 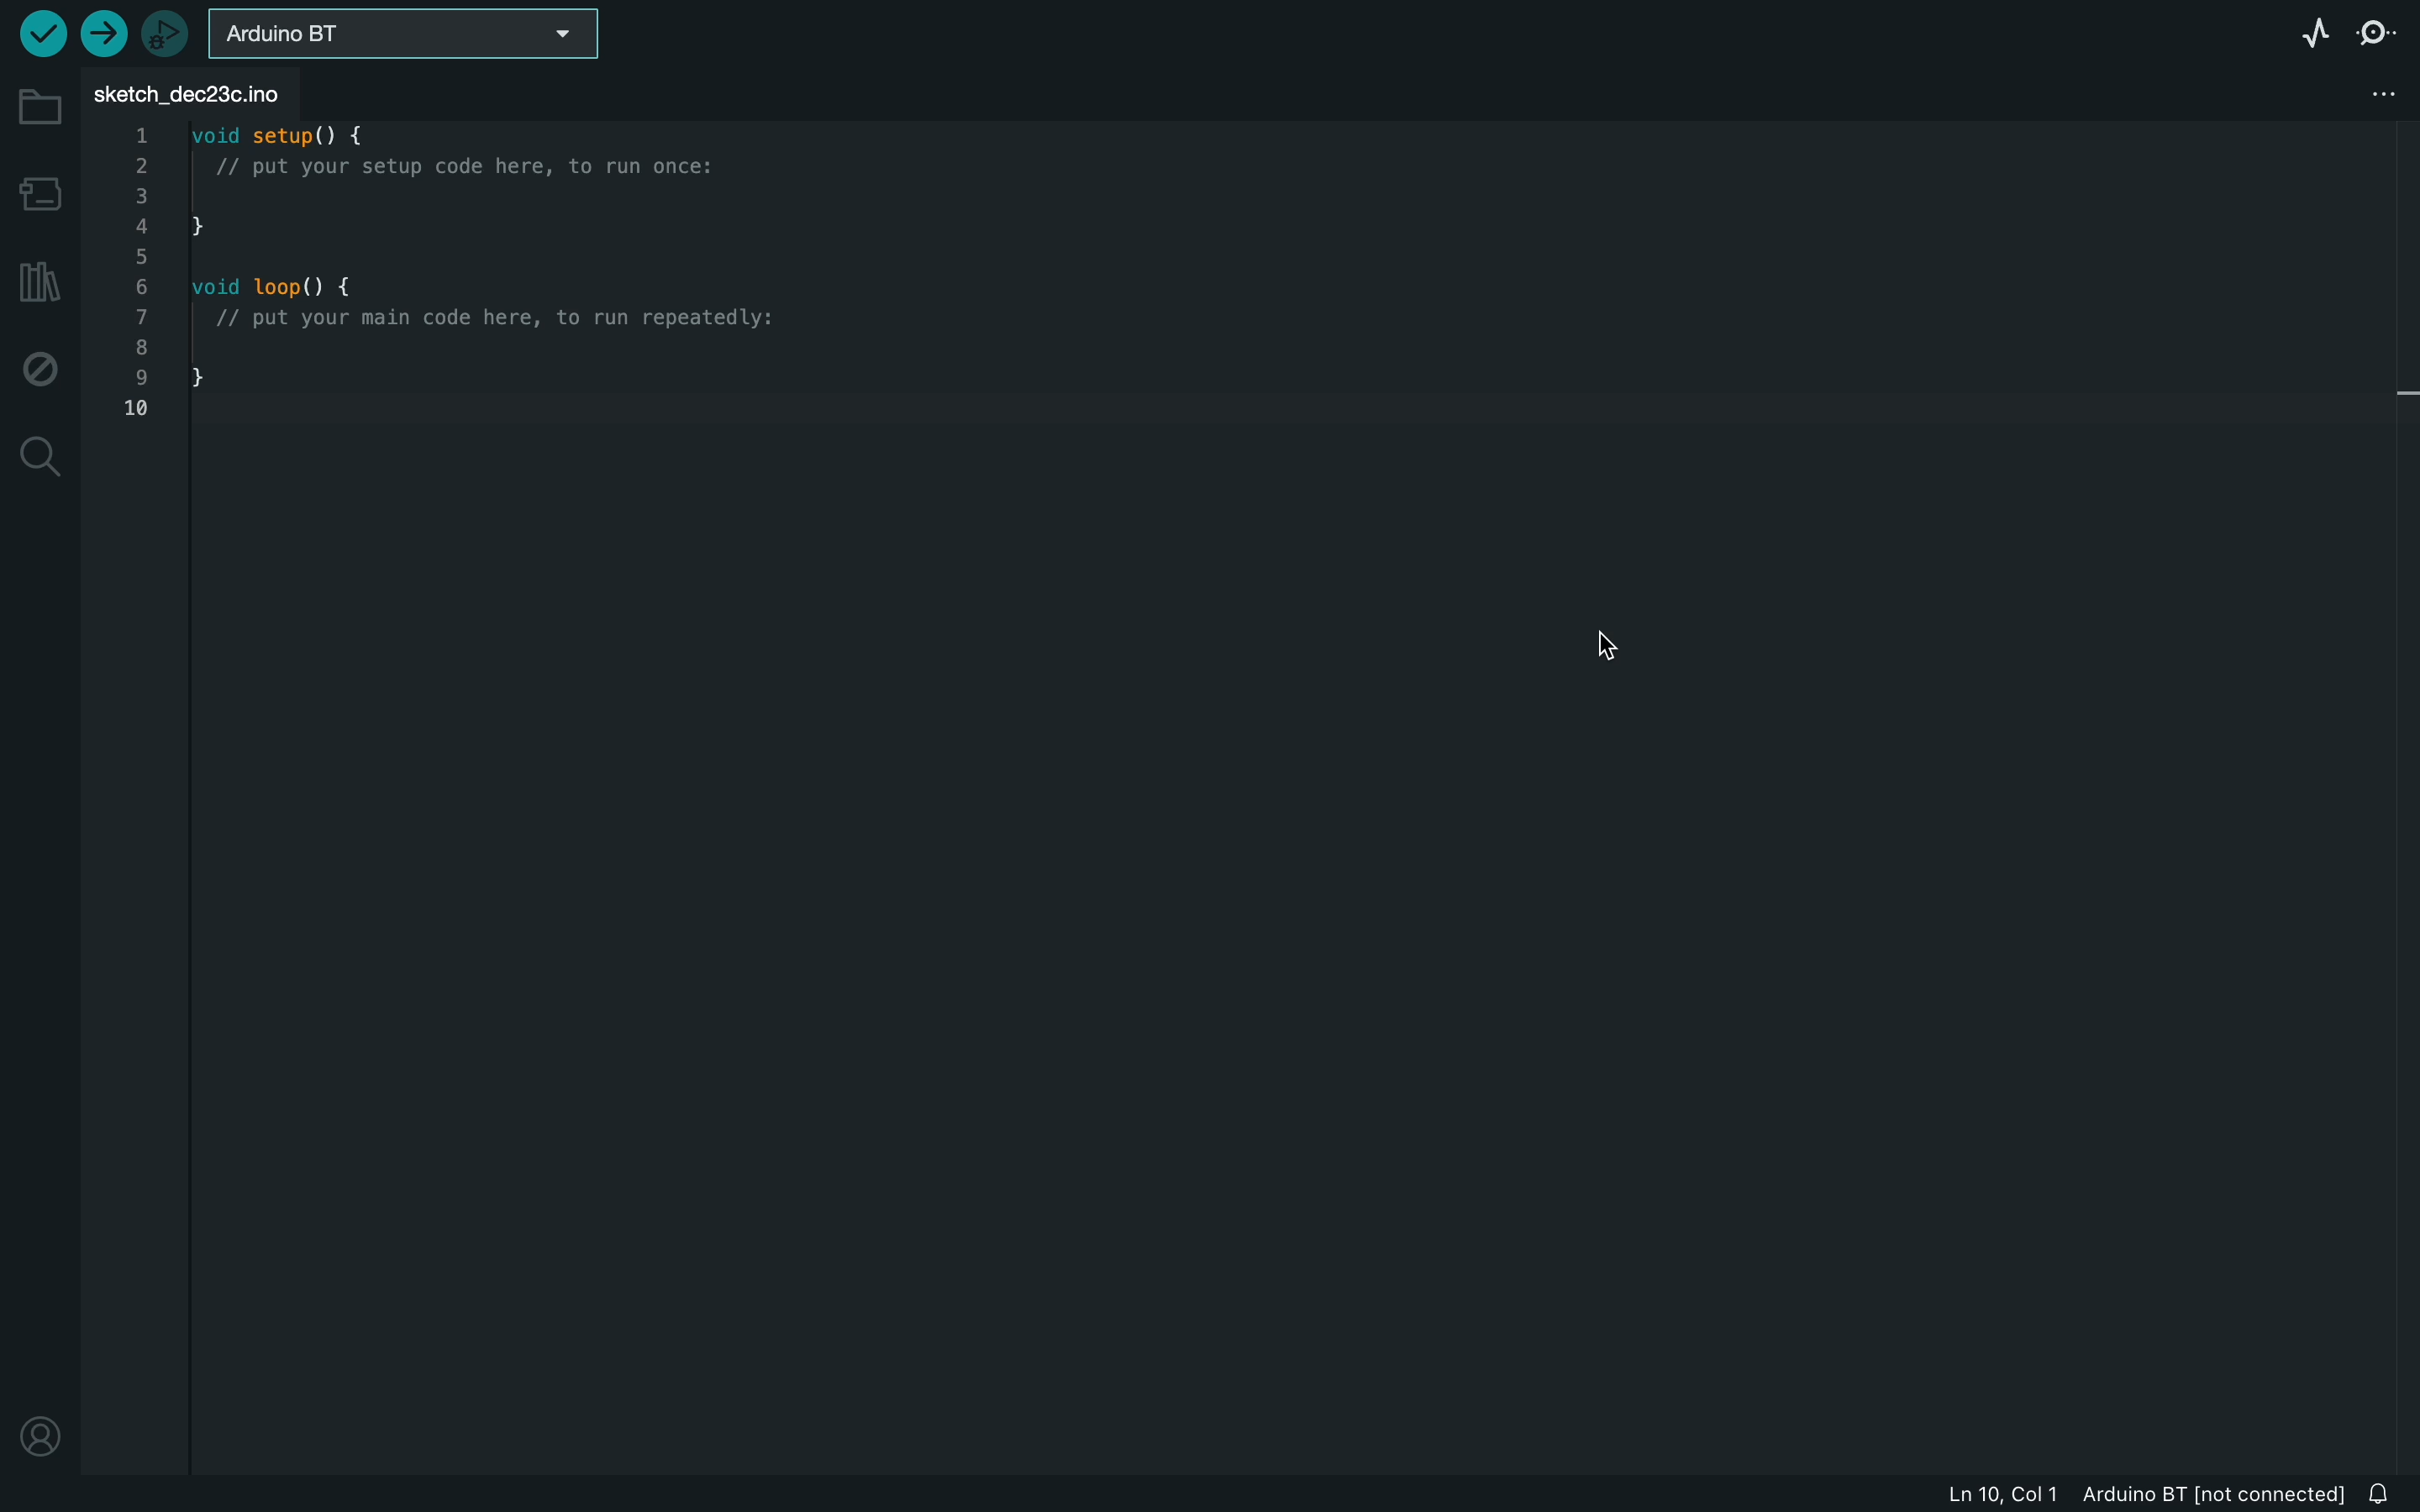 I want to click on file tab, so click(x=199, y=89).